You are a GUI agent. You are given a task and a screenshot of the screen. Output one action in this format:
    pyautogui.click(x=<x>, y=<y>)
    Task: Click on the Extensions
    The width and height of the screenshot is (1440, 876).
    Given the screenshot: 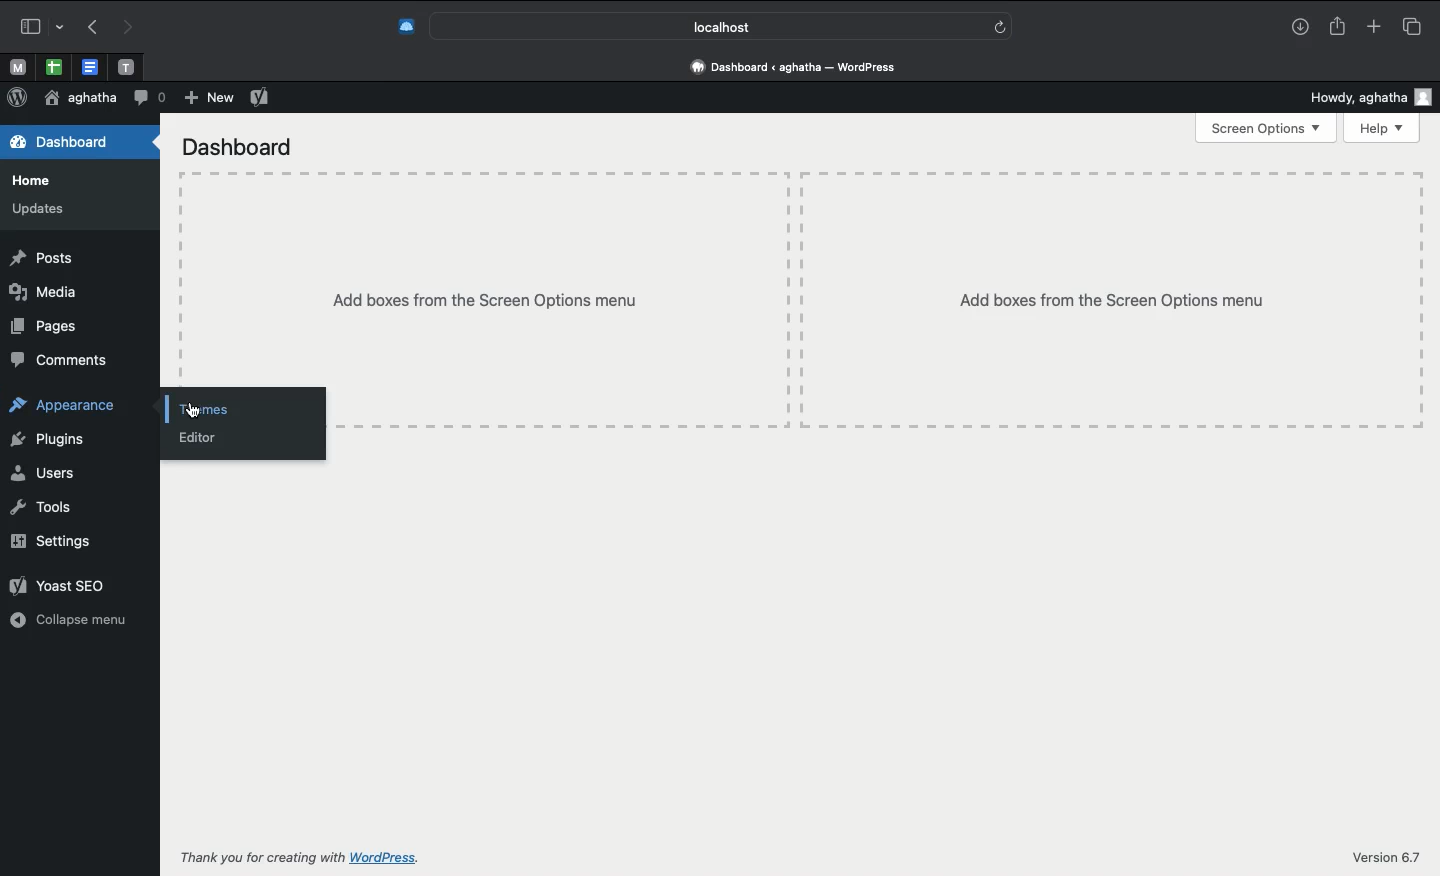 What is the action you would take?
    pyautogui.click(x=404, y=28)
    